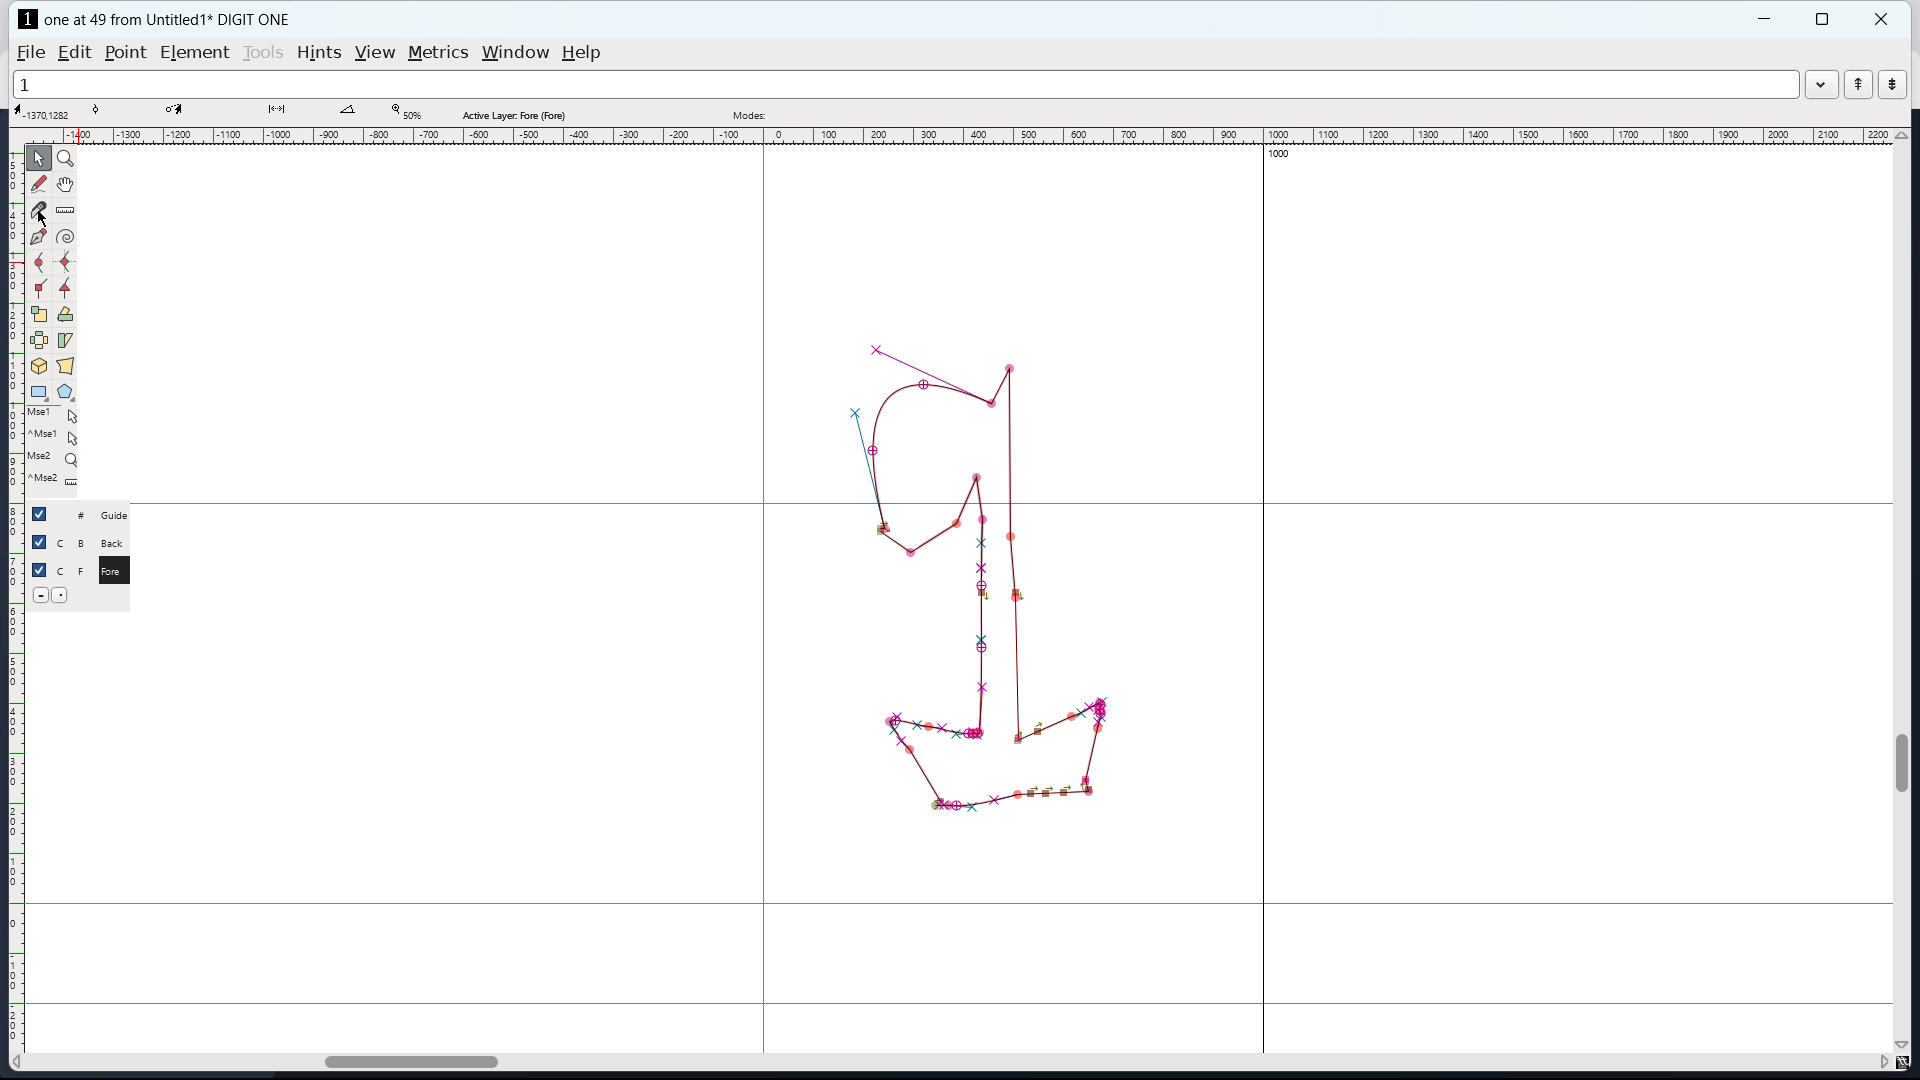  I want to click on element, so click(194, 52).